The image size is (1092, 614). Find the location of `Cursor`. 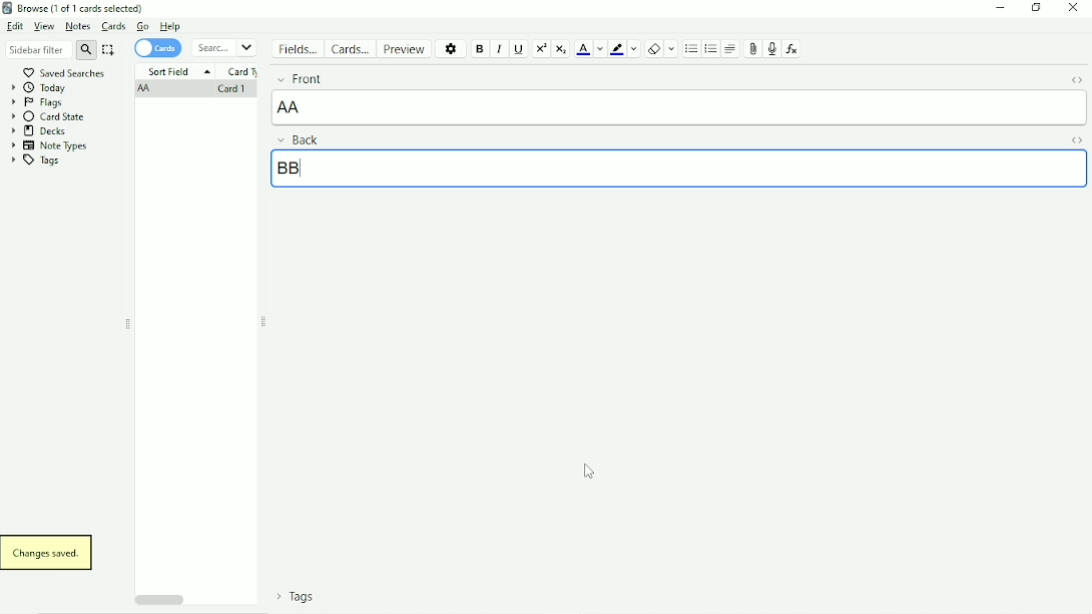

Cursor is located at coordinates (591, 471).